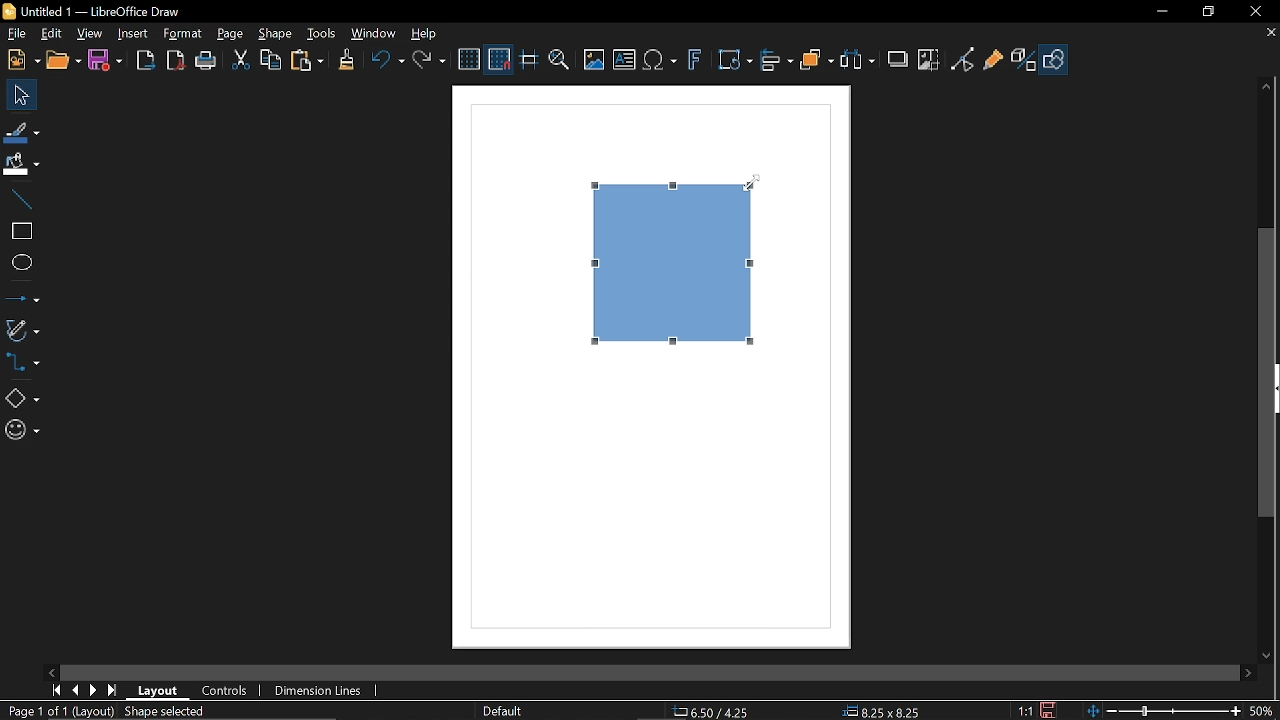 The height and width of the screenshot is (720, 1280). I want to click on 6.50/4.25 (cursor Position), so click(714, 712).